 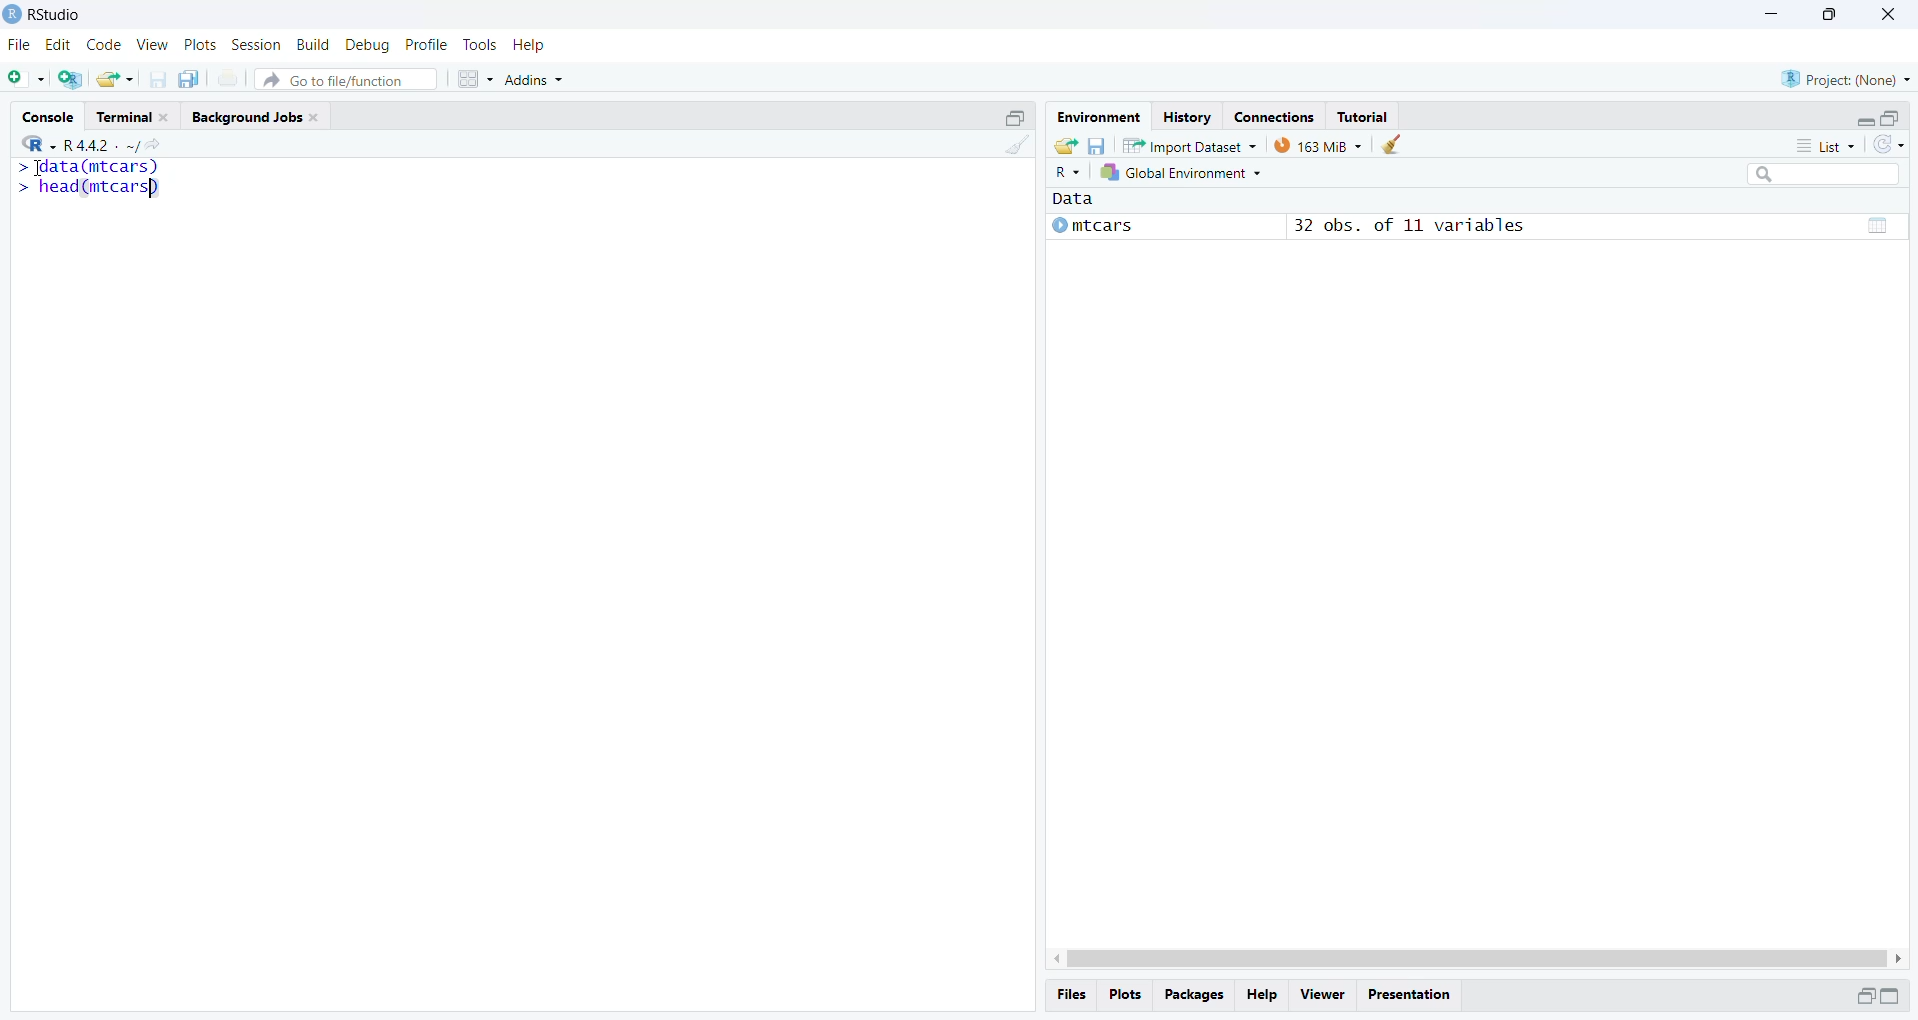 I want to click on Connections, so click(x=1275, y=118).